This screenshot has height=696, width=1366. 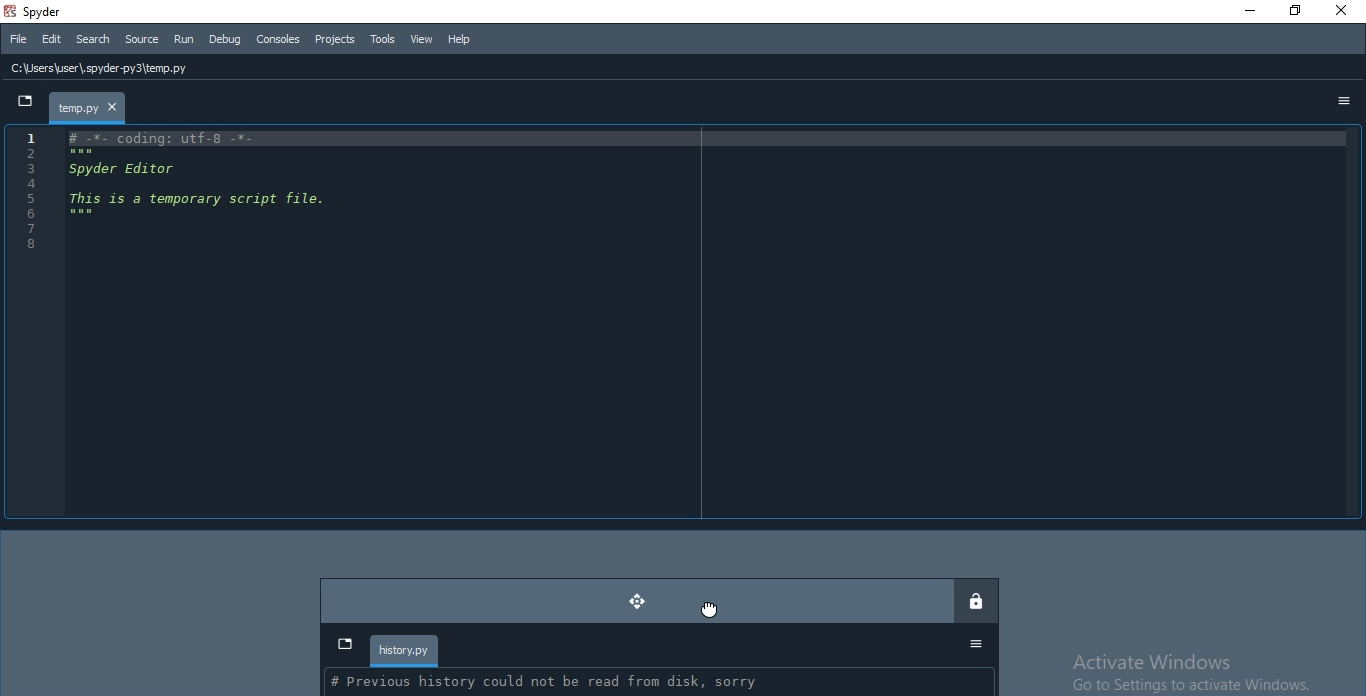 What do you see at coordinates (347, 644) in the screenshot?
I see `dropdown` at bounding box center [347, 644].